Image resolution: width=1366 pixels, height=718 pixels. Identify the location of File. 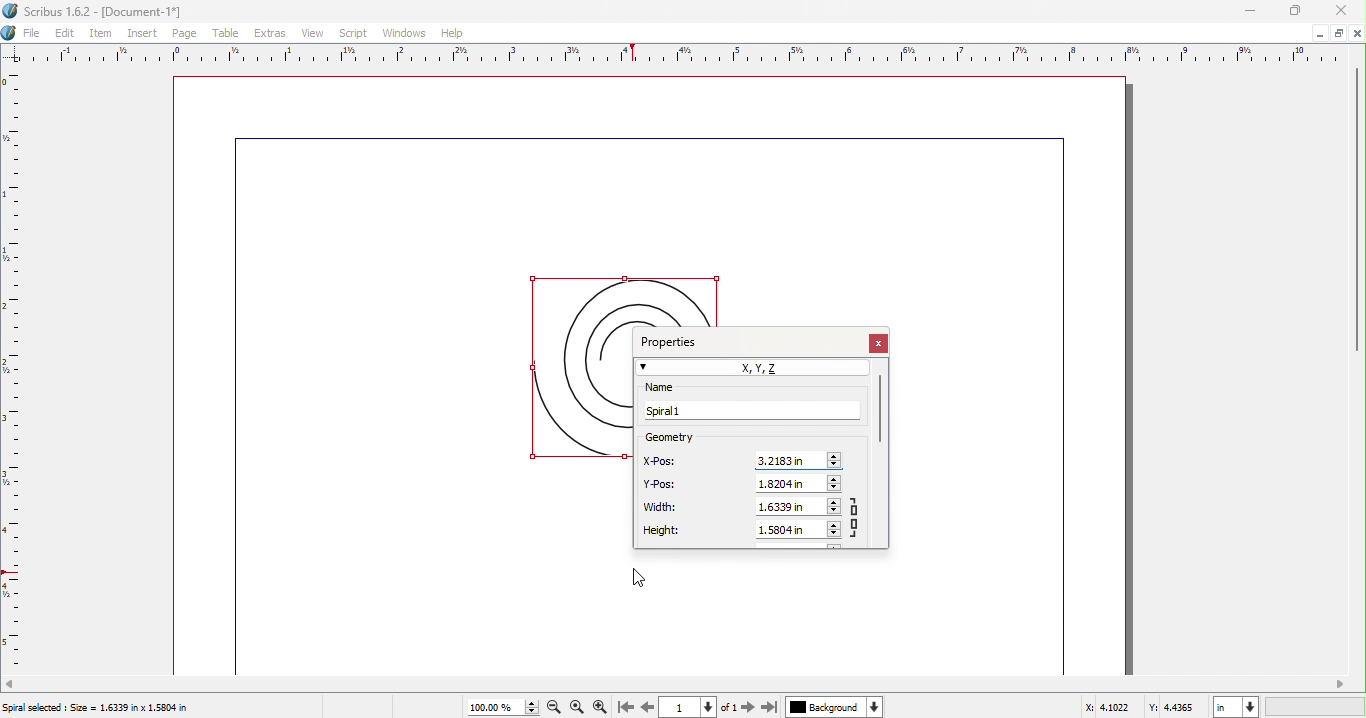
(32, 33).